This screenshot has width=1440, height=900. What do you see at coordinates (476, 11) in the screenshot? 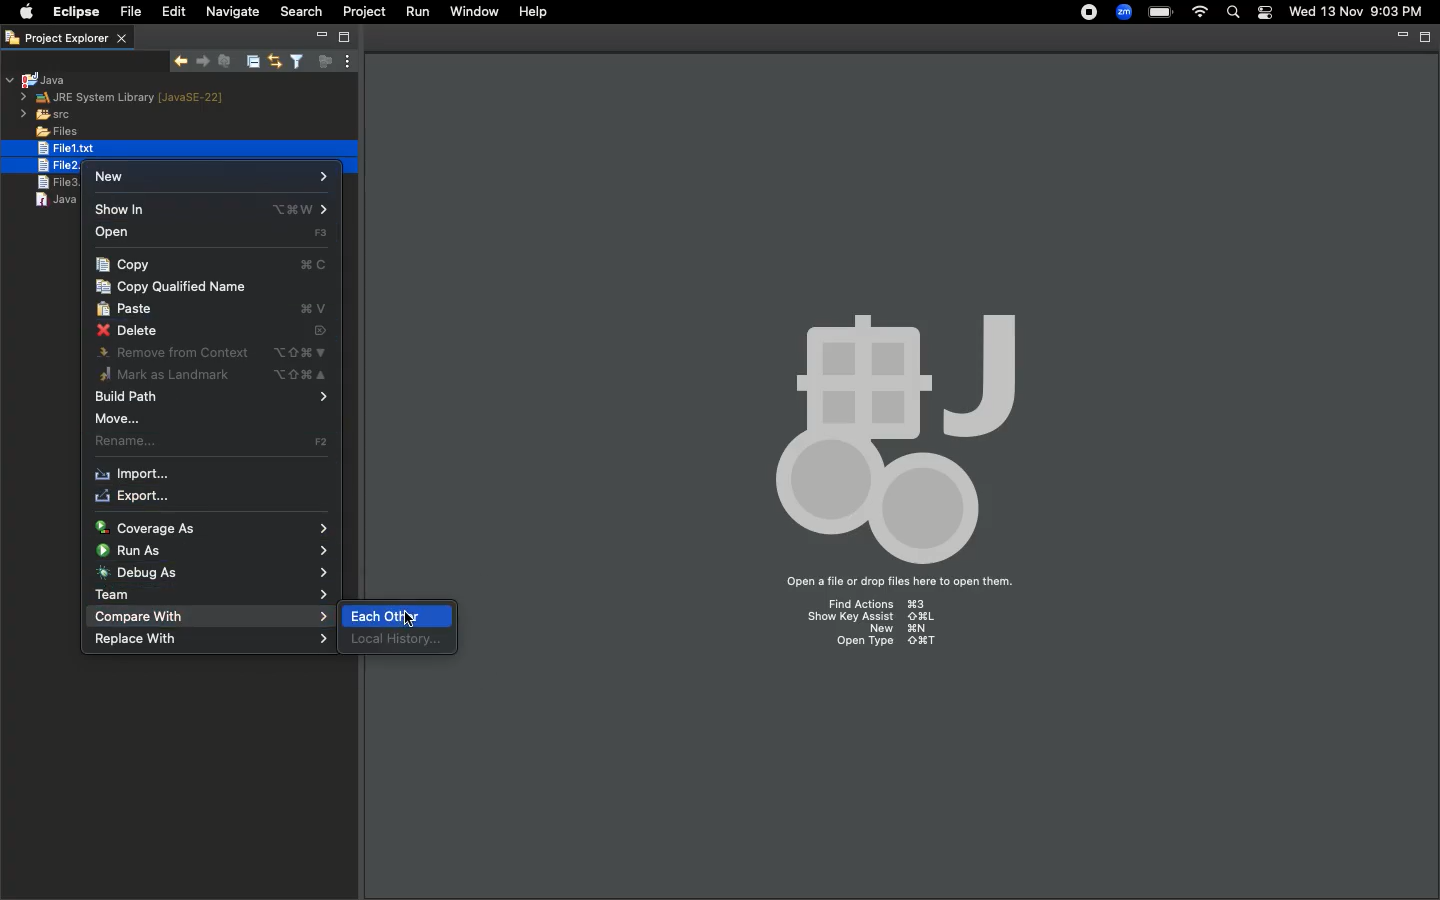
I see `Window` at bounding box center [476, 11].